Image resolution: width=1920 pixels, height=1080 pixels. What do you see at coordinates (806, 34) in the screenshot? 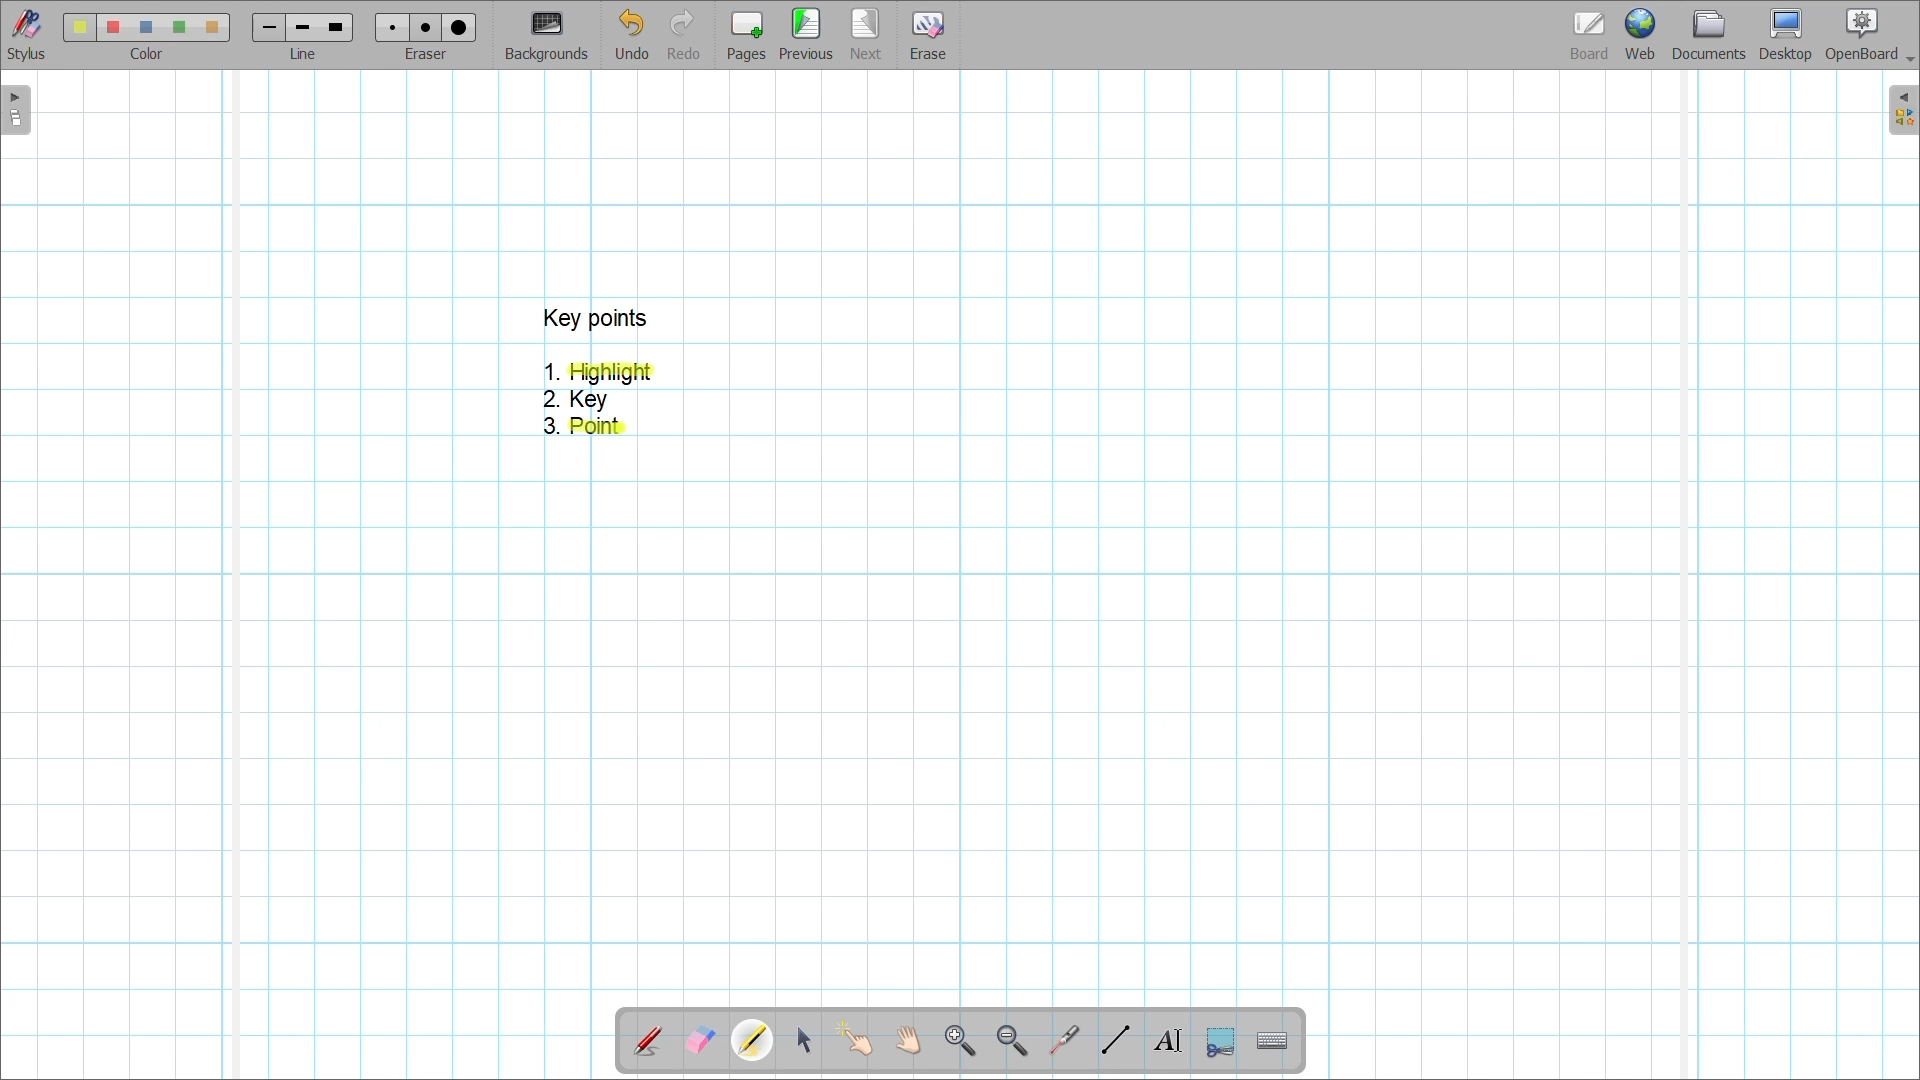
I see `Go to previous page` at bounding box center [806, 34].